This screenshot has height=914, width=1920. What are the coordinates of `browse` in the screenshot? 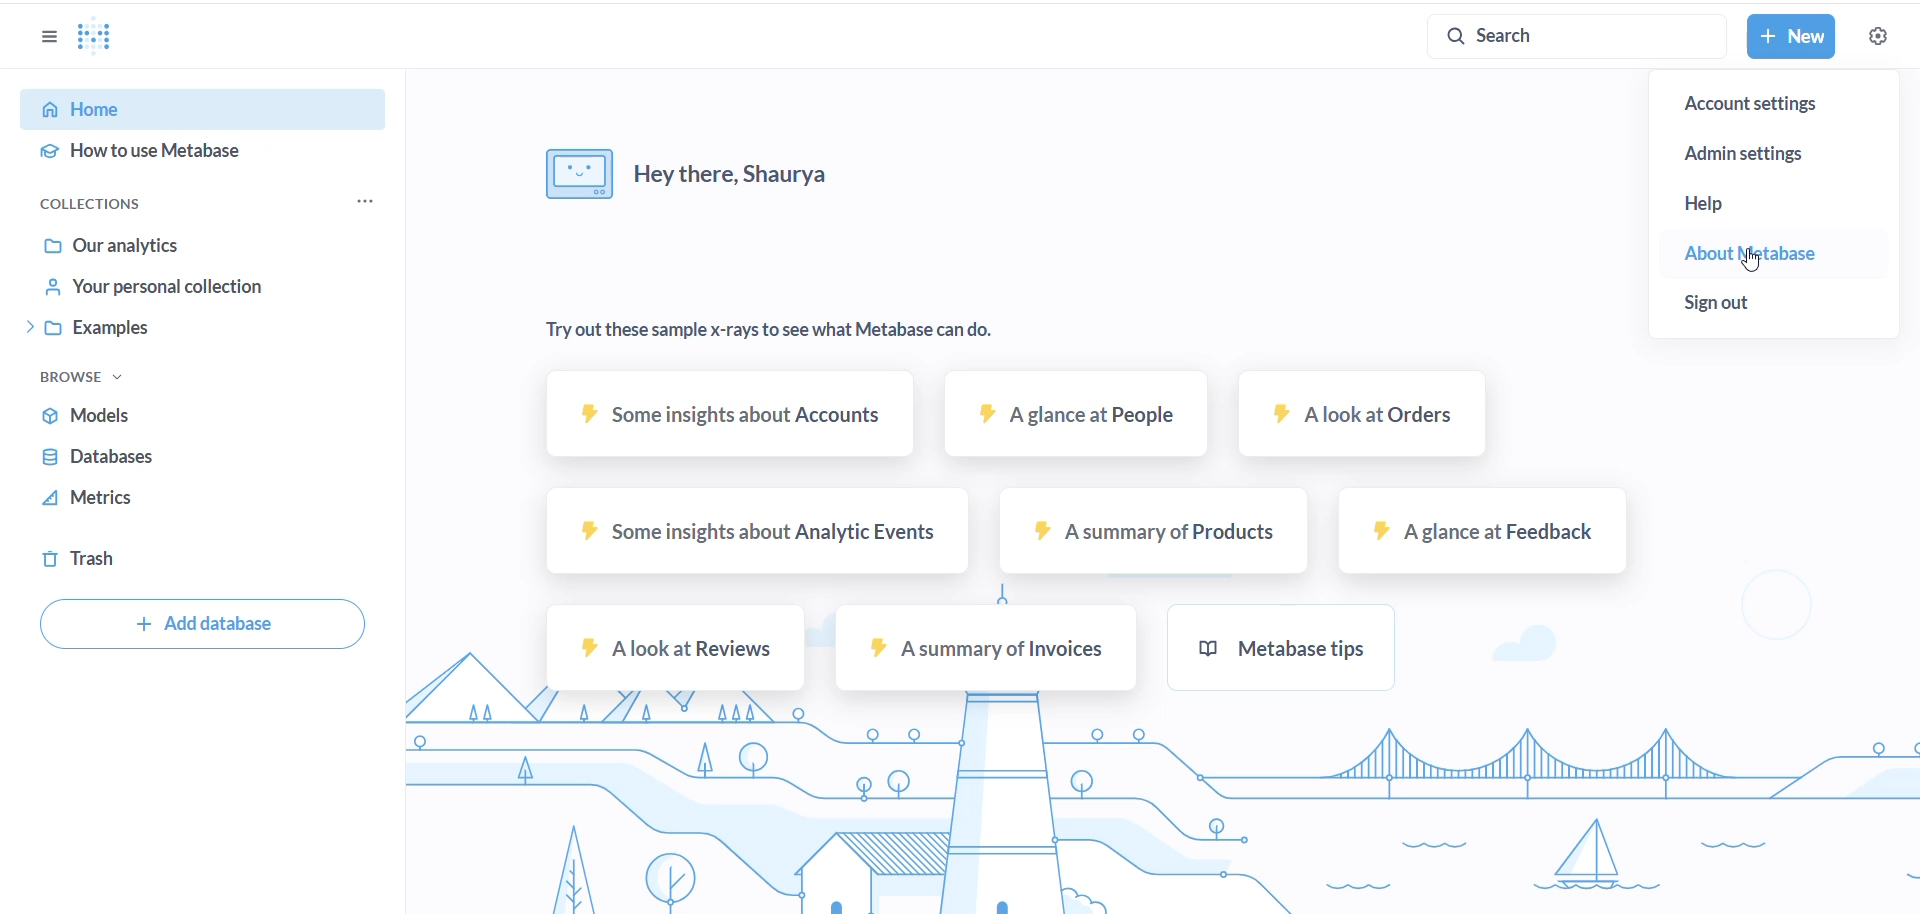 It's located at (95, 377).